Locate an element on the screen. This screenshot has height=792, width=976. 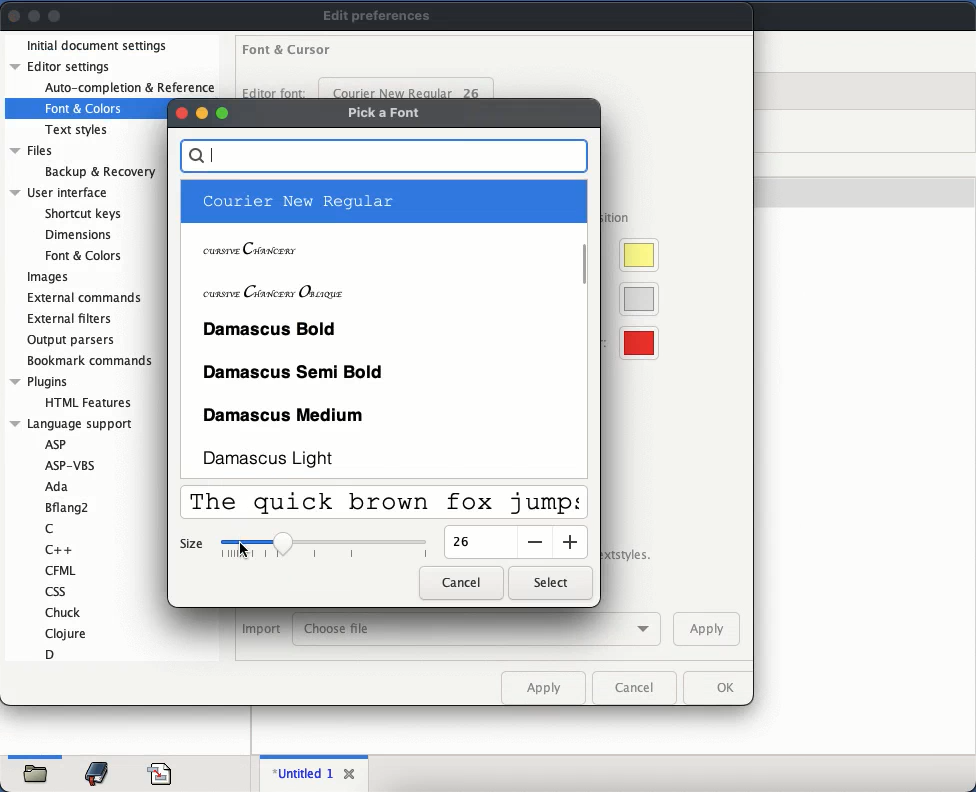
open is located at coordinates (40, 770).